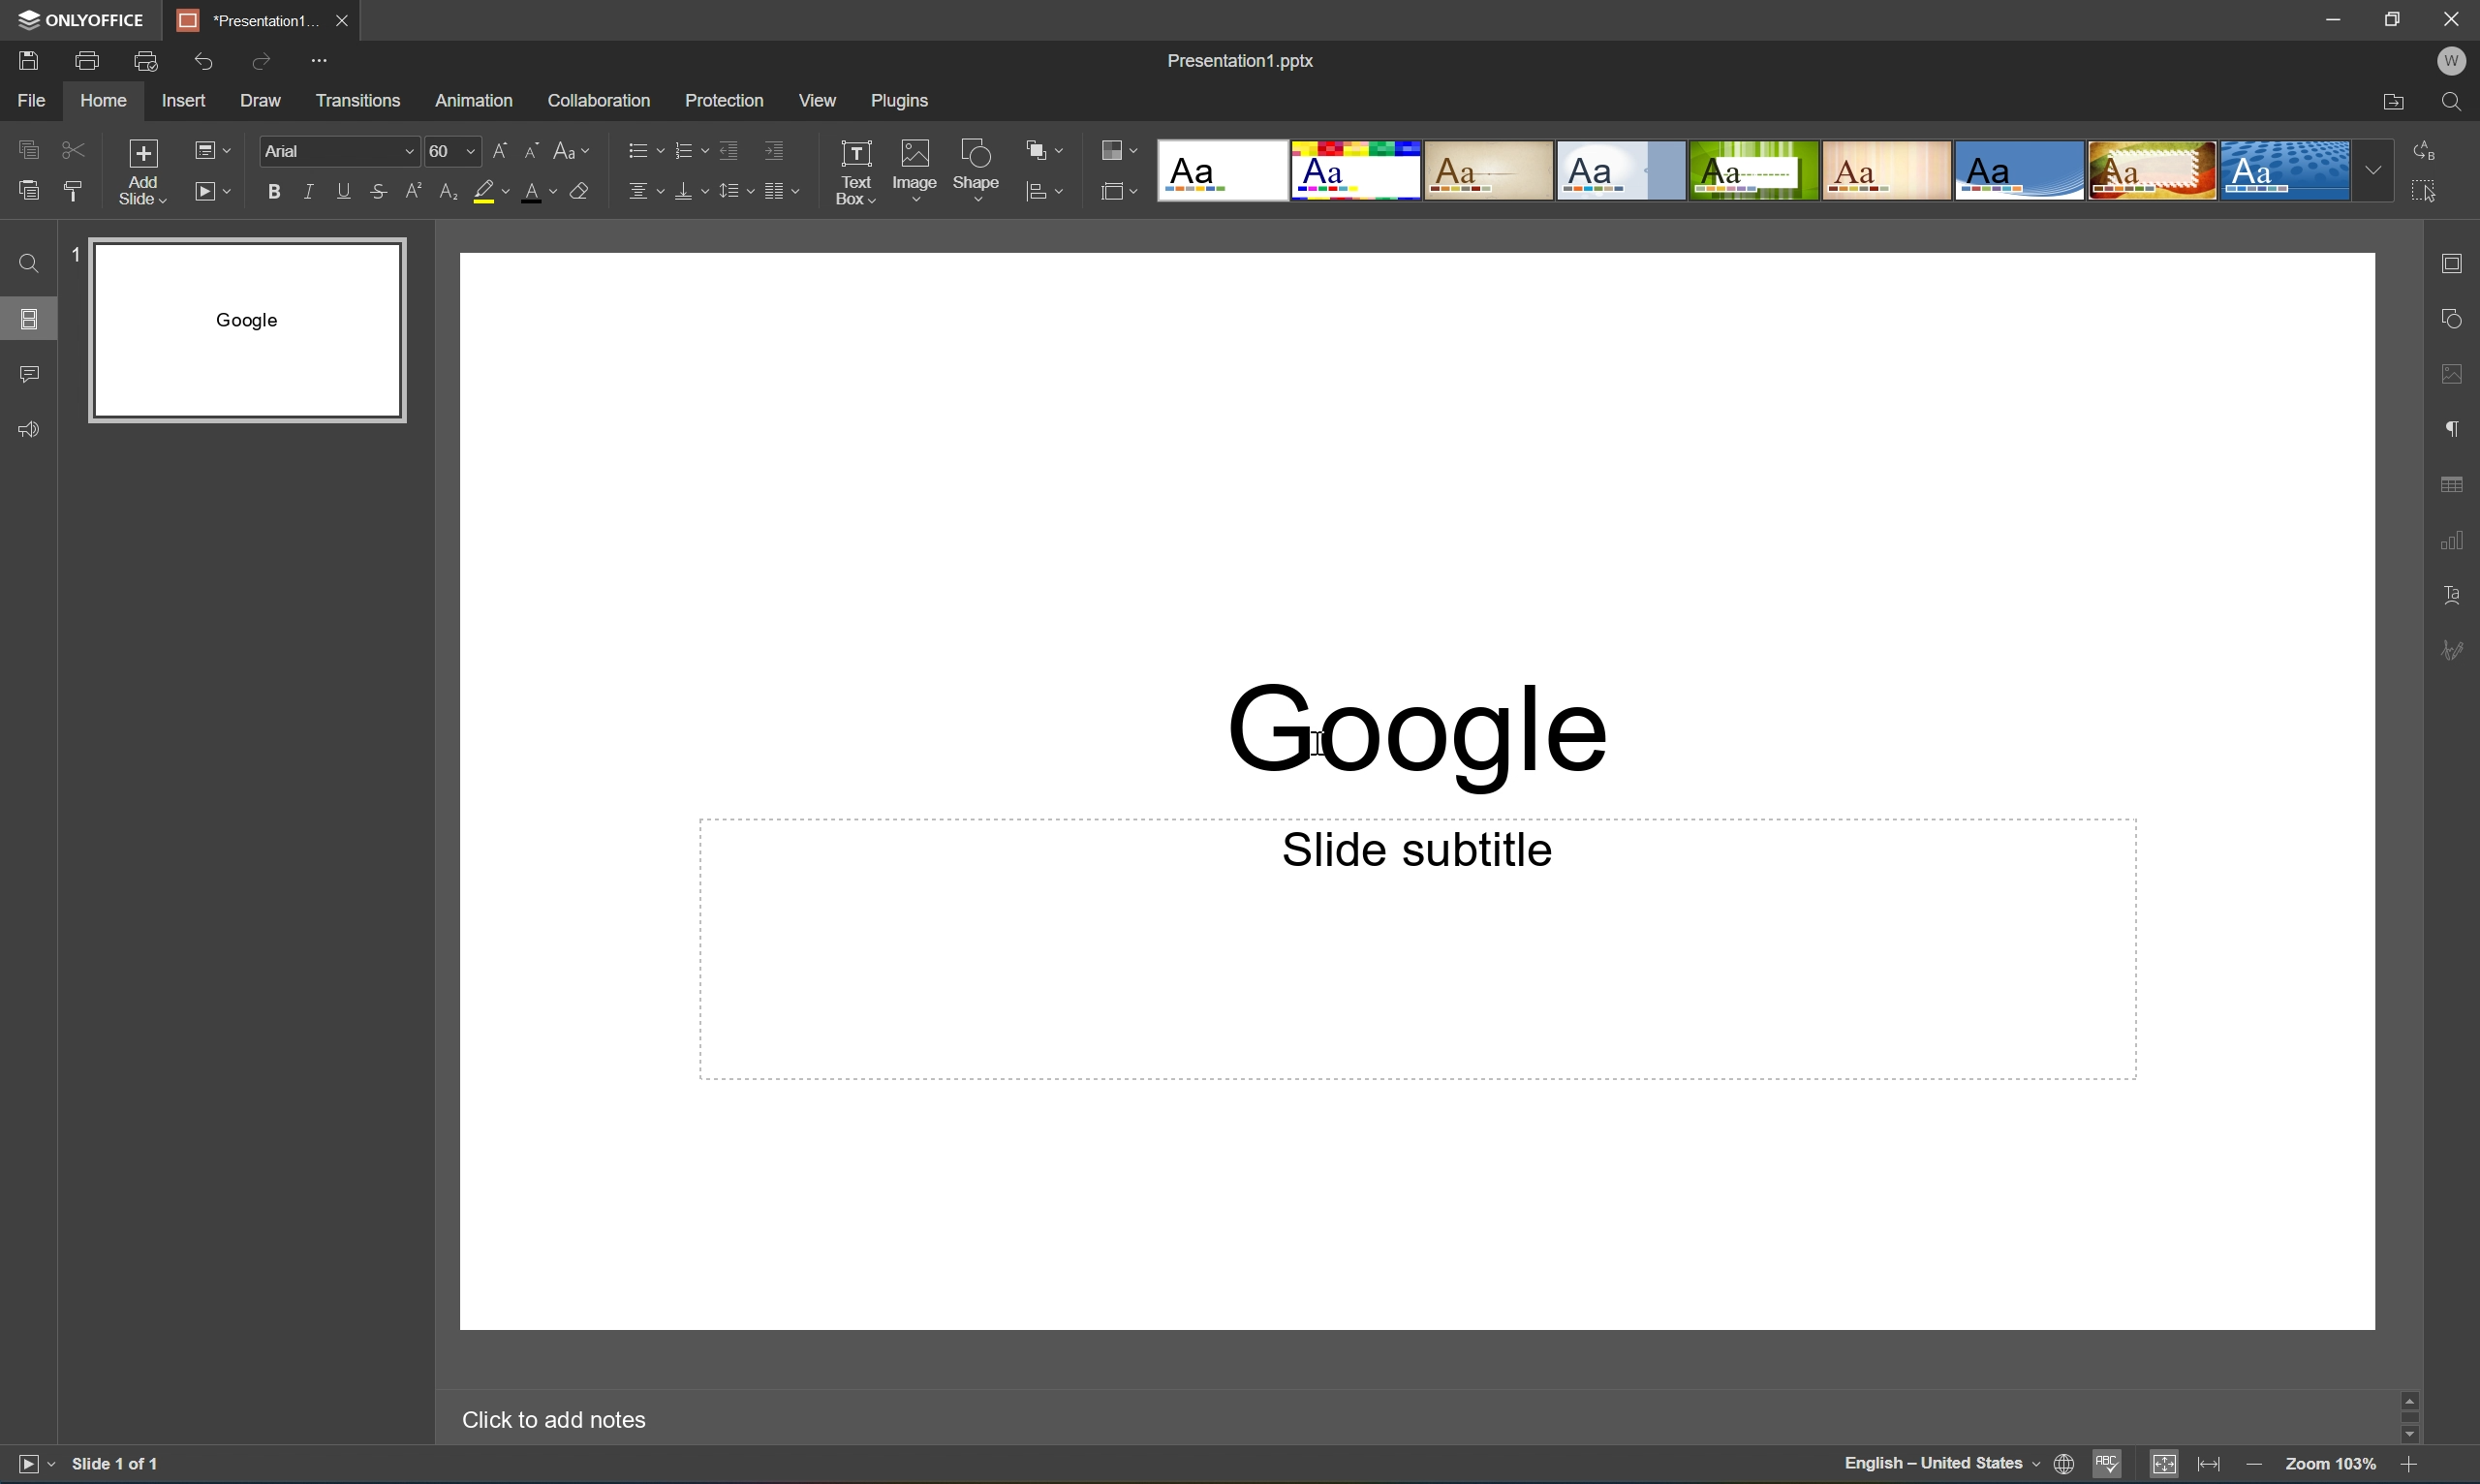  Describe the element at coordinates (818, 100) in the screenshot. I see `View` at that location.